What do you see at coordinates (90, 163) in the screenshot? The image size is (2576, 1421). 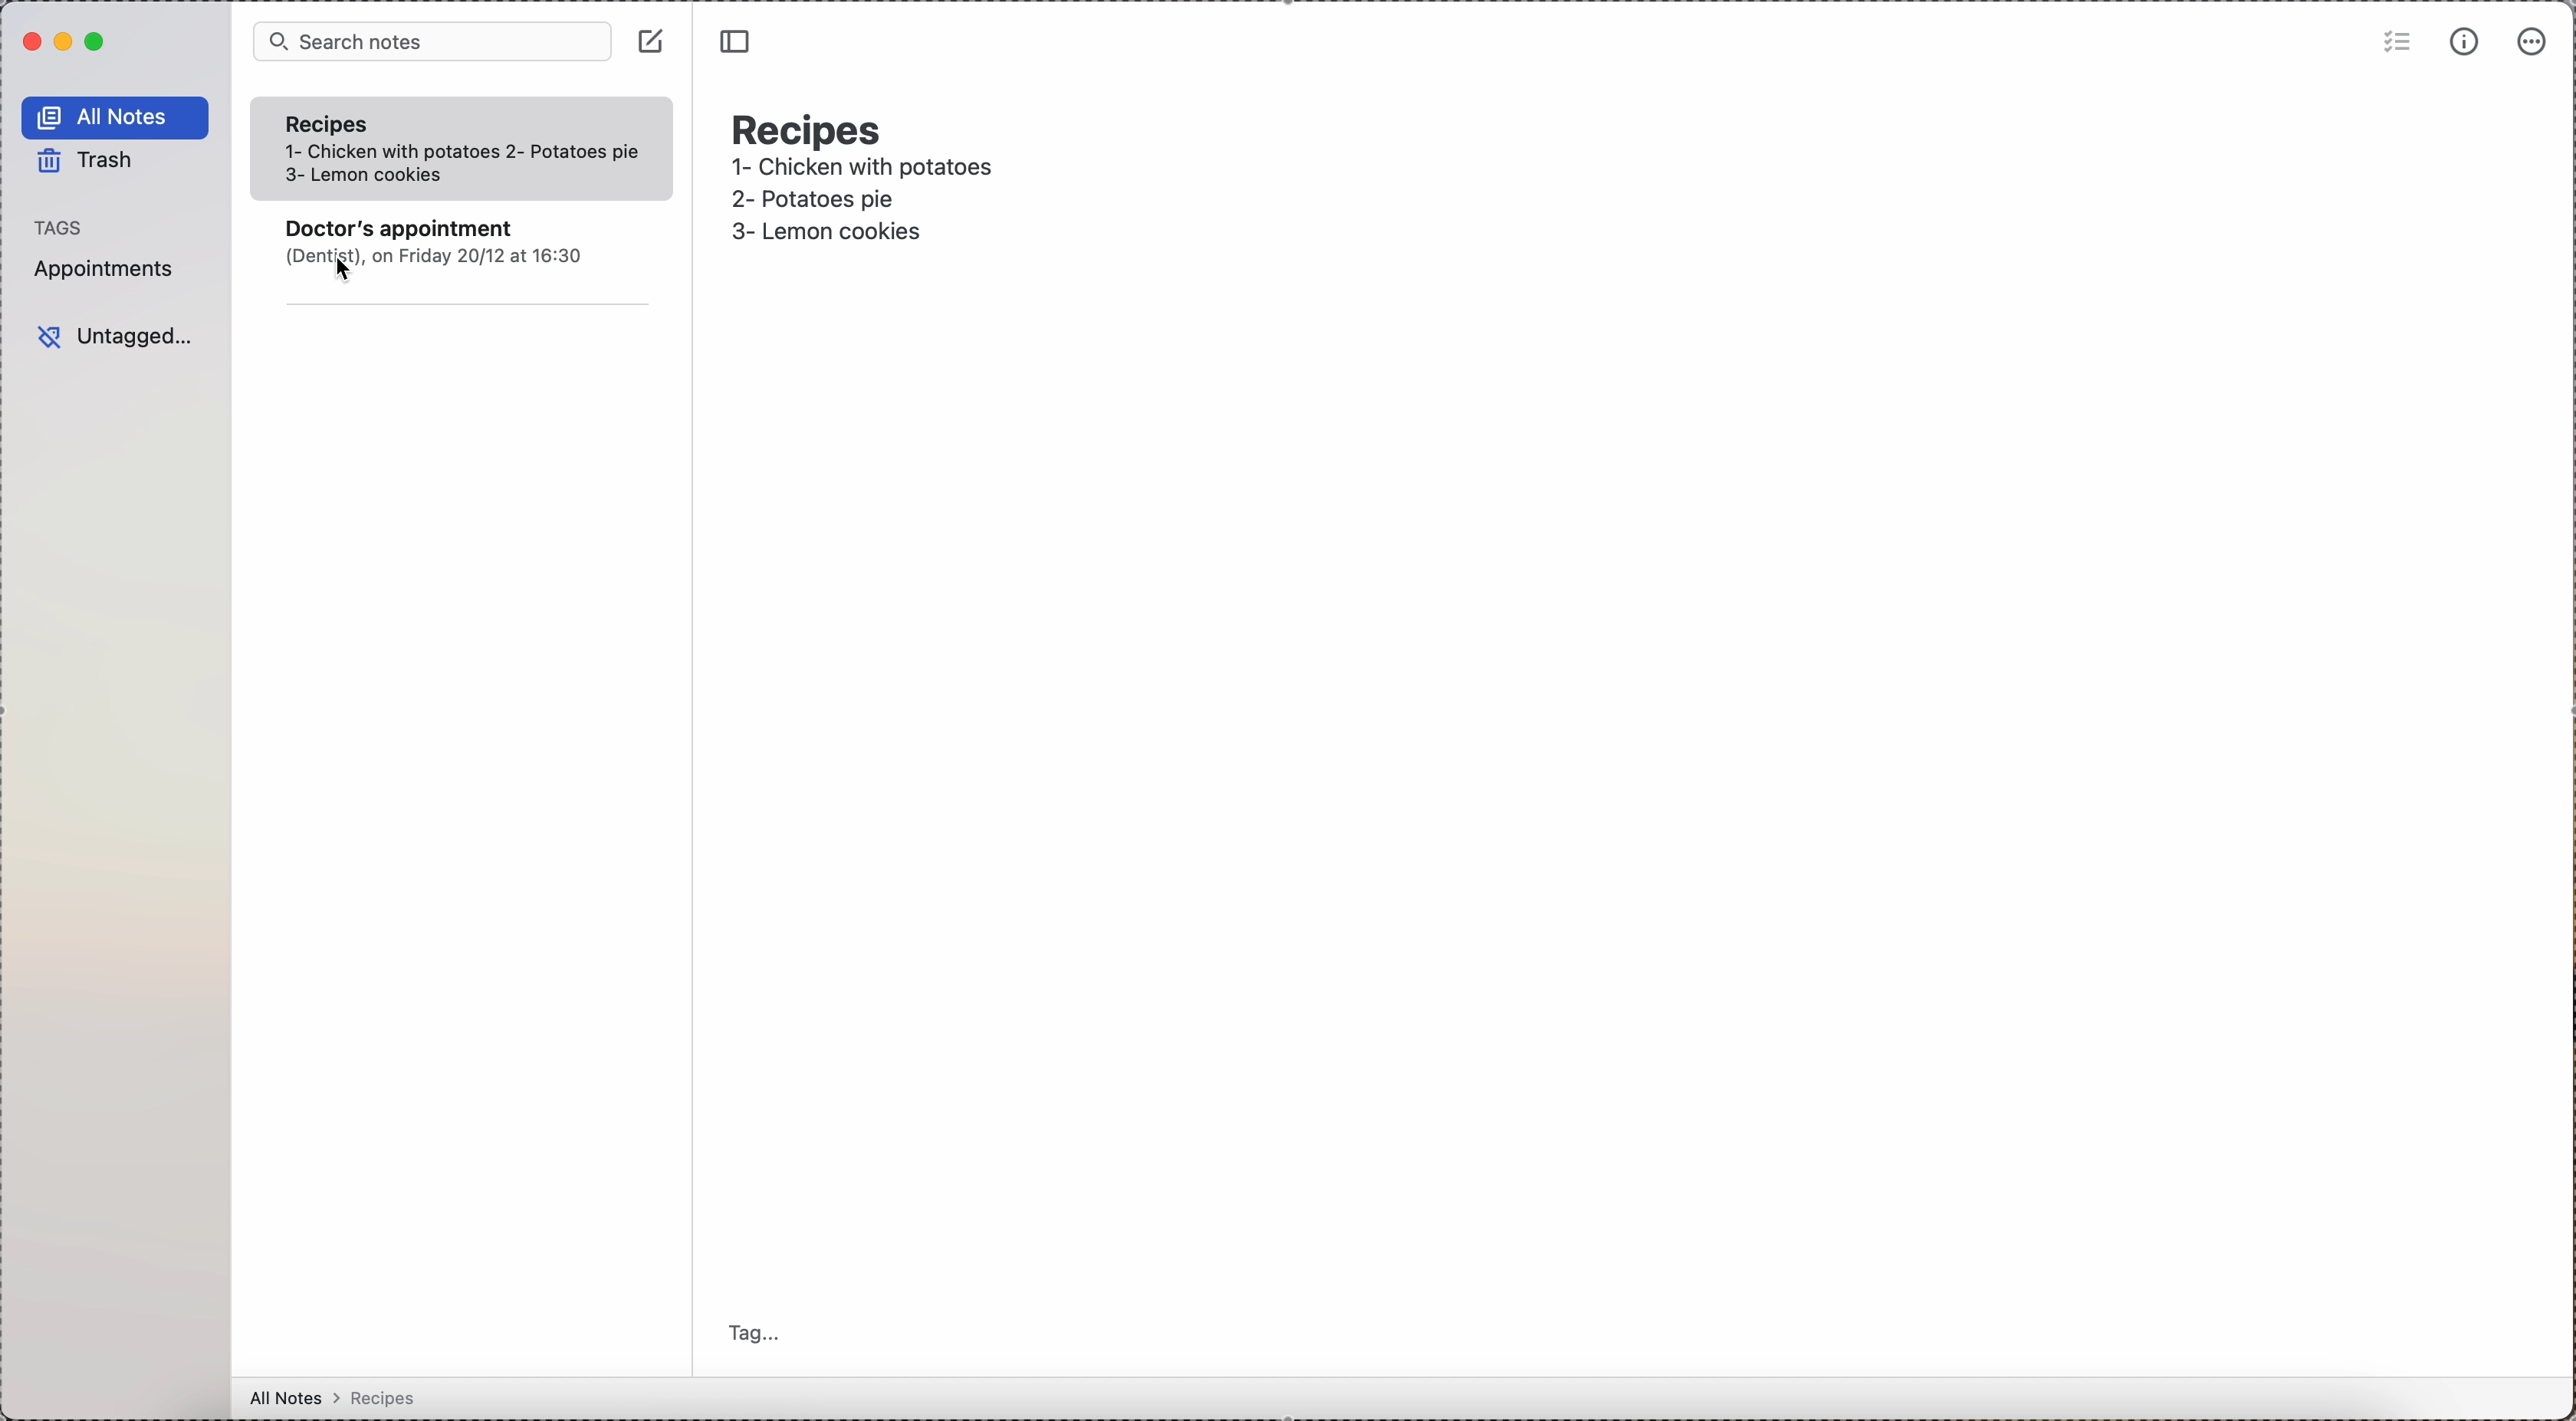 I see `trash` at bounding box center [90, 163].